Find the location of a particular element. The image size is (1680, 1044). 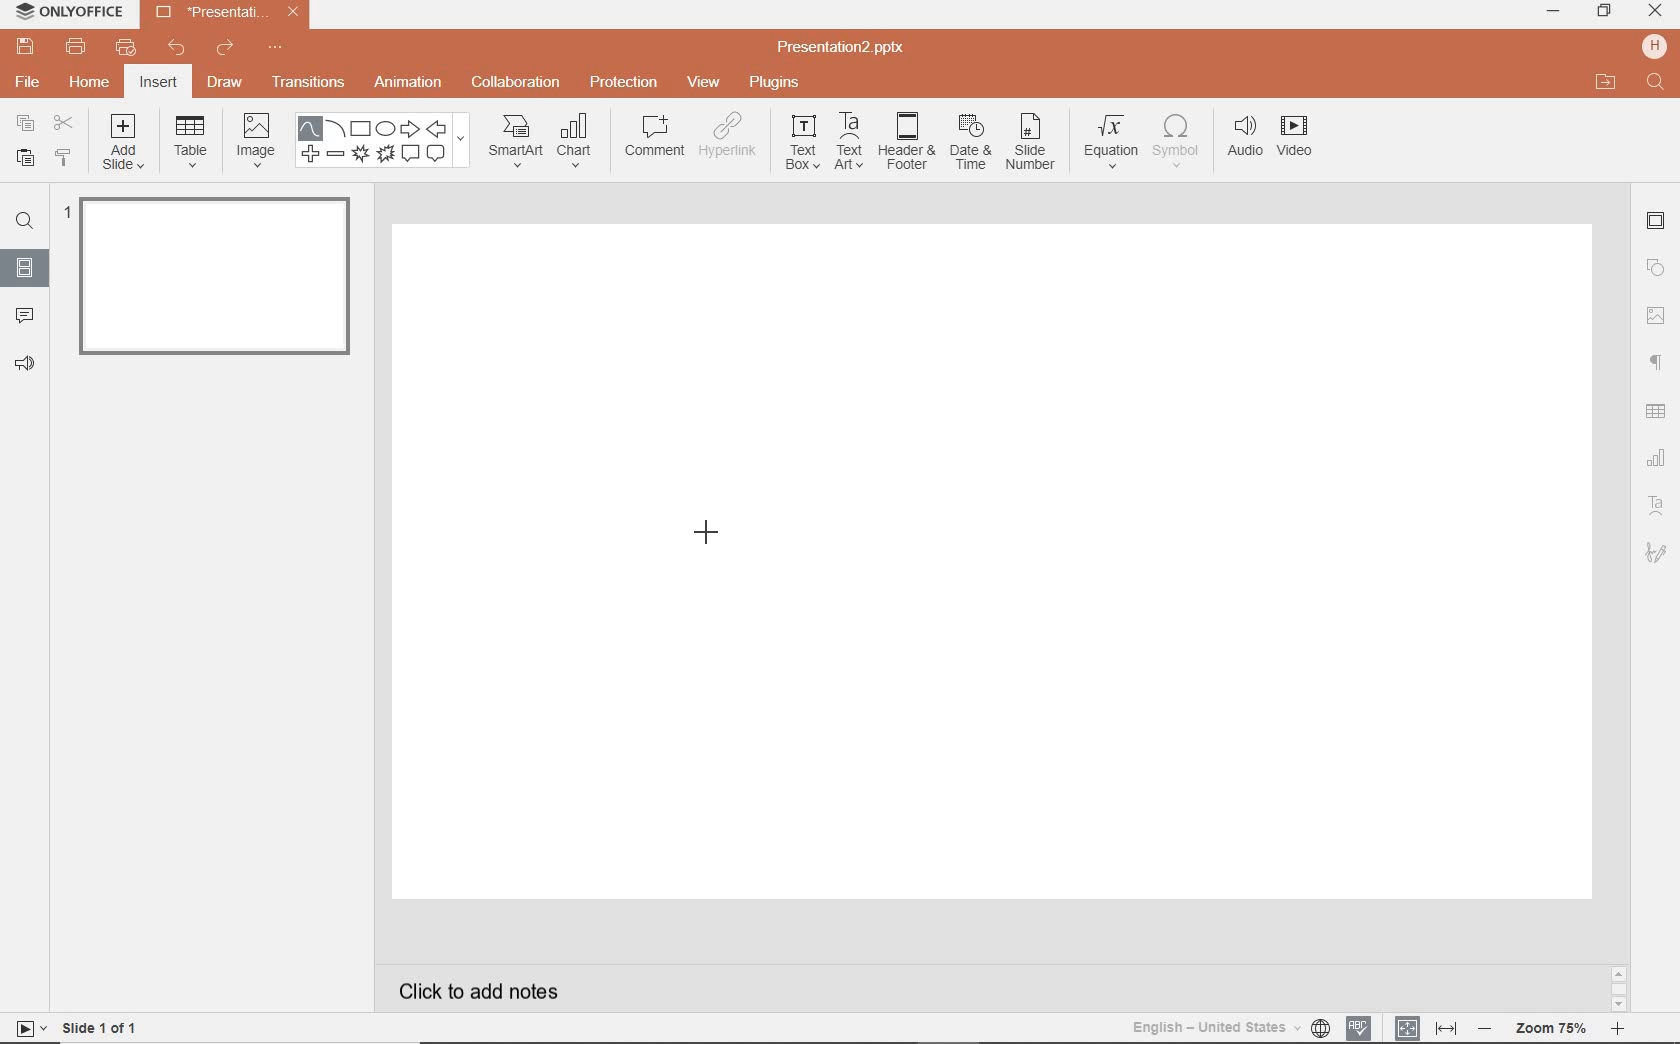

CUSTOMIZE QUICK ACCESS TOOLBAR is located at coordinates (275, 51).